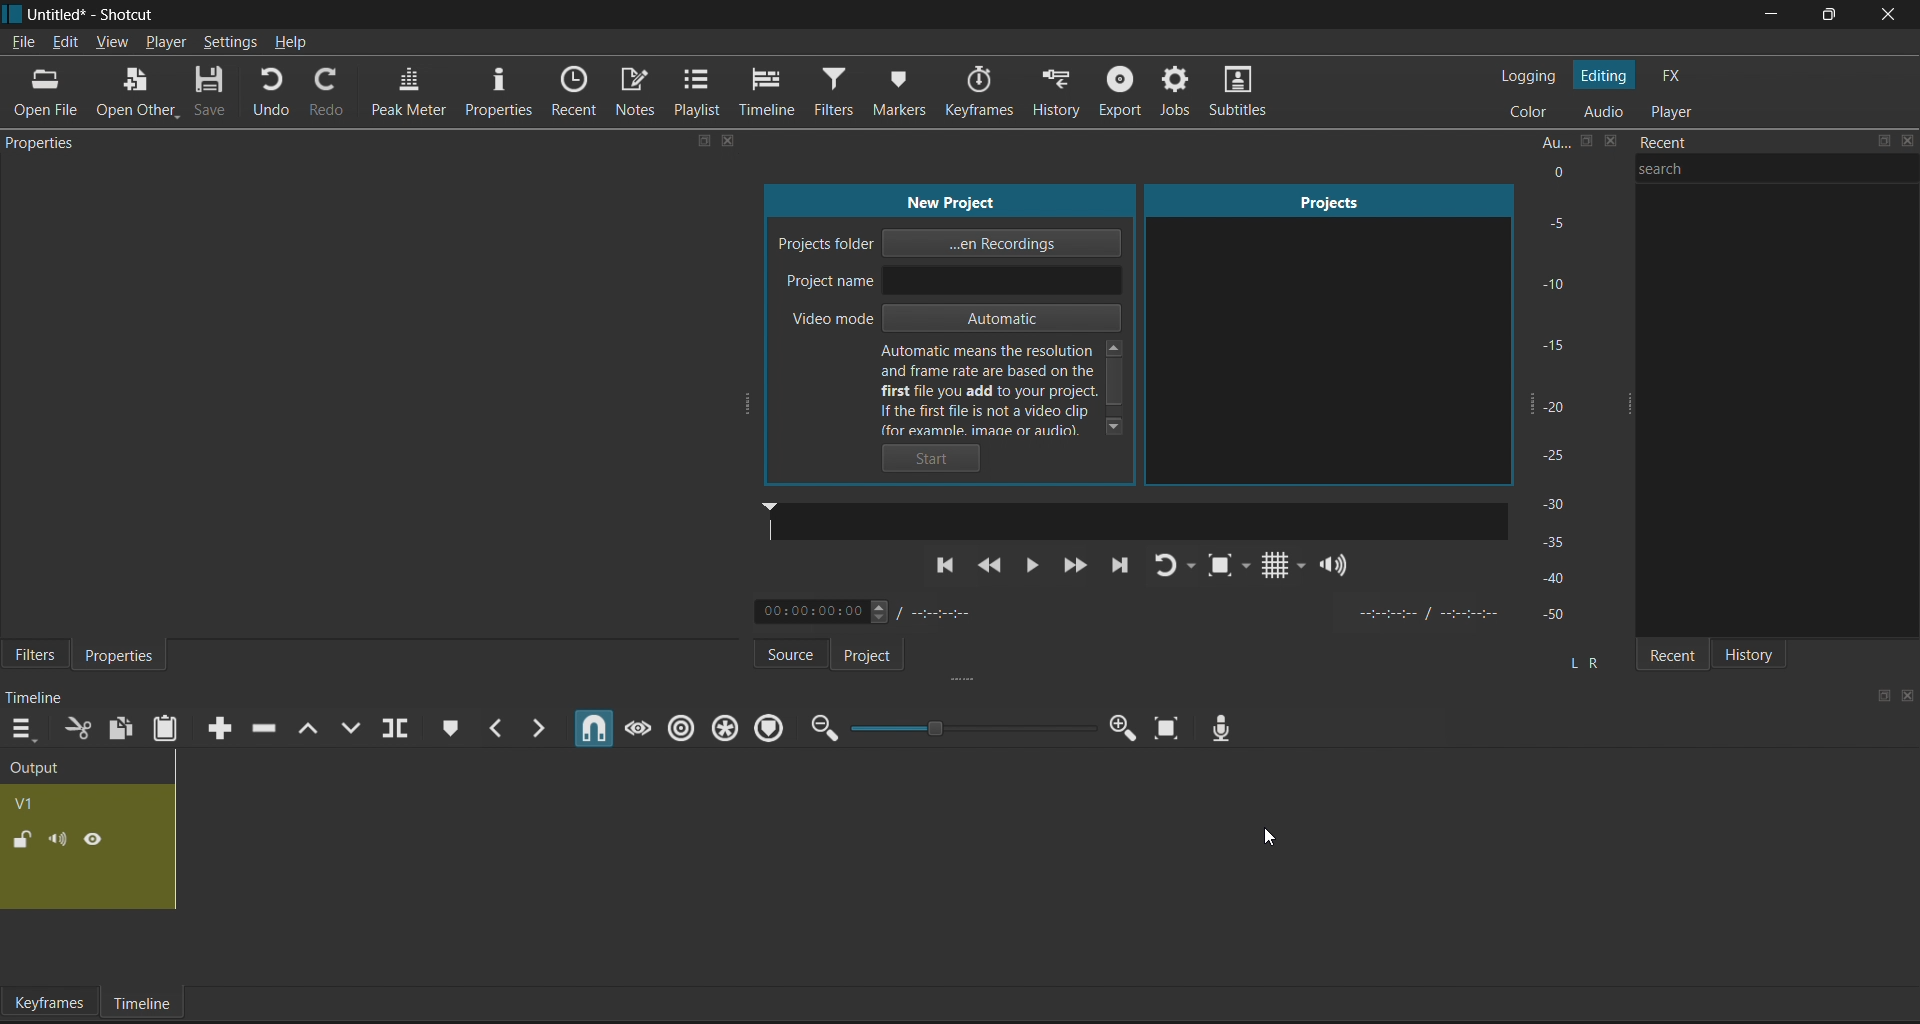  Describe the element at coordinates (48, 1001) in the screenshot. I see `Keyframes` at that location.